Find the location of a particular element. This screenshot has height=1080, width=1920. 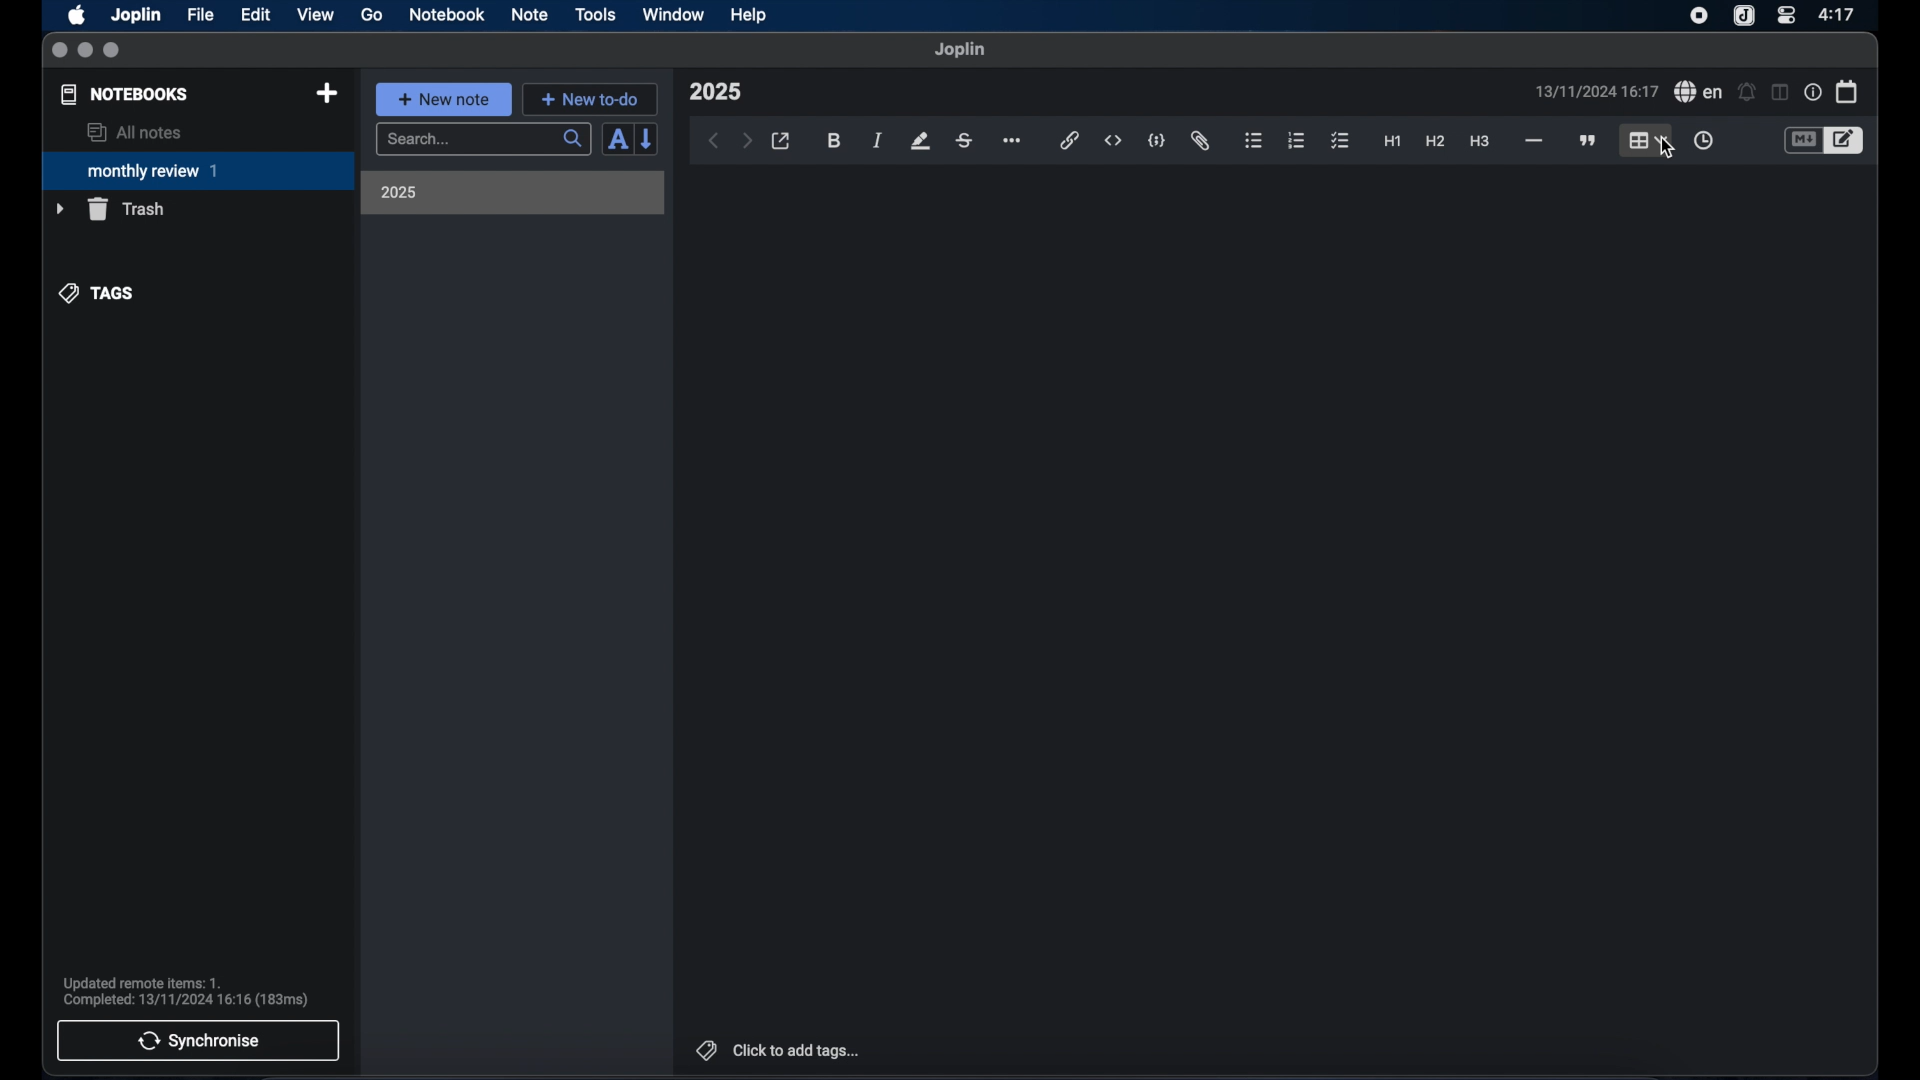

screen recorder icon is located at coordinates (1699, 16).